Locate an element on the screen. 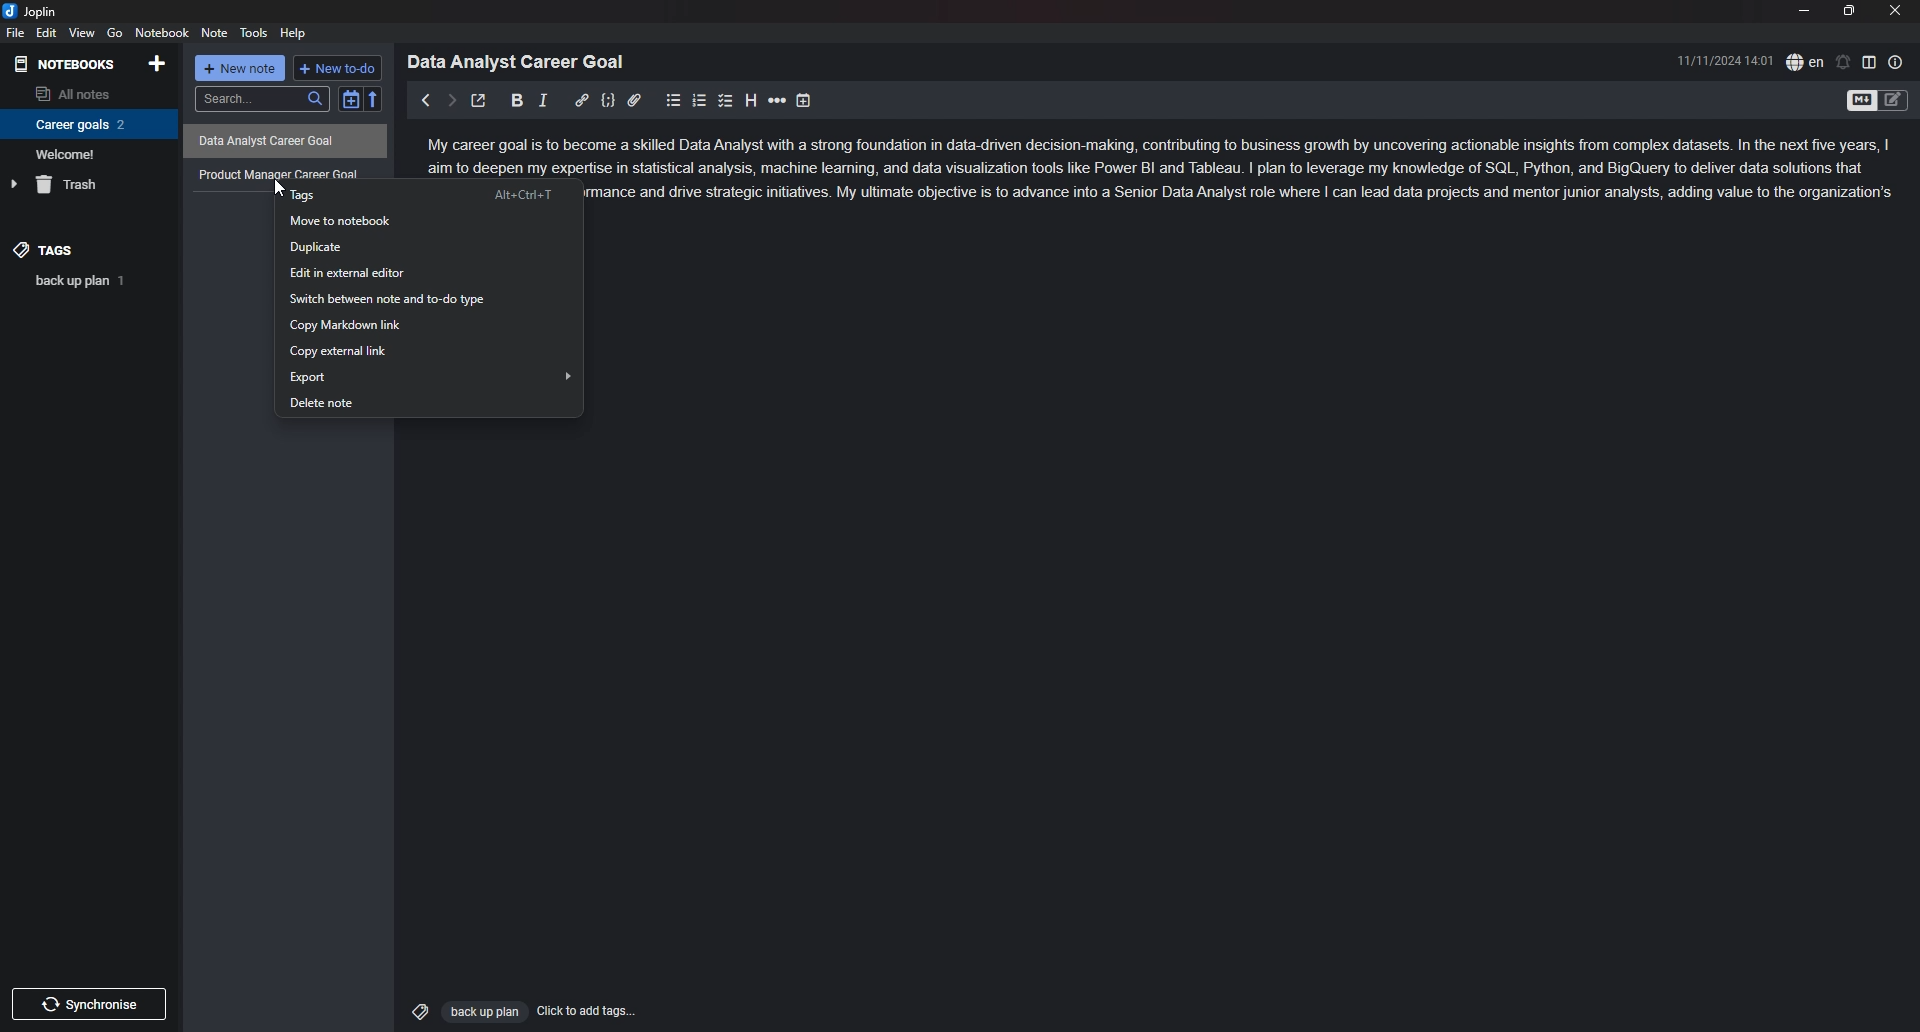  spell check is located at coordinates (1805, 62).